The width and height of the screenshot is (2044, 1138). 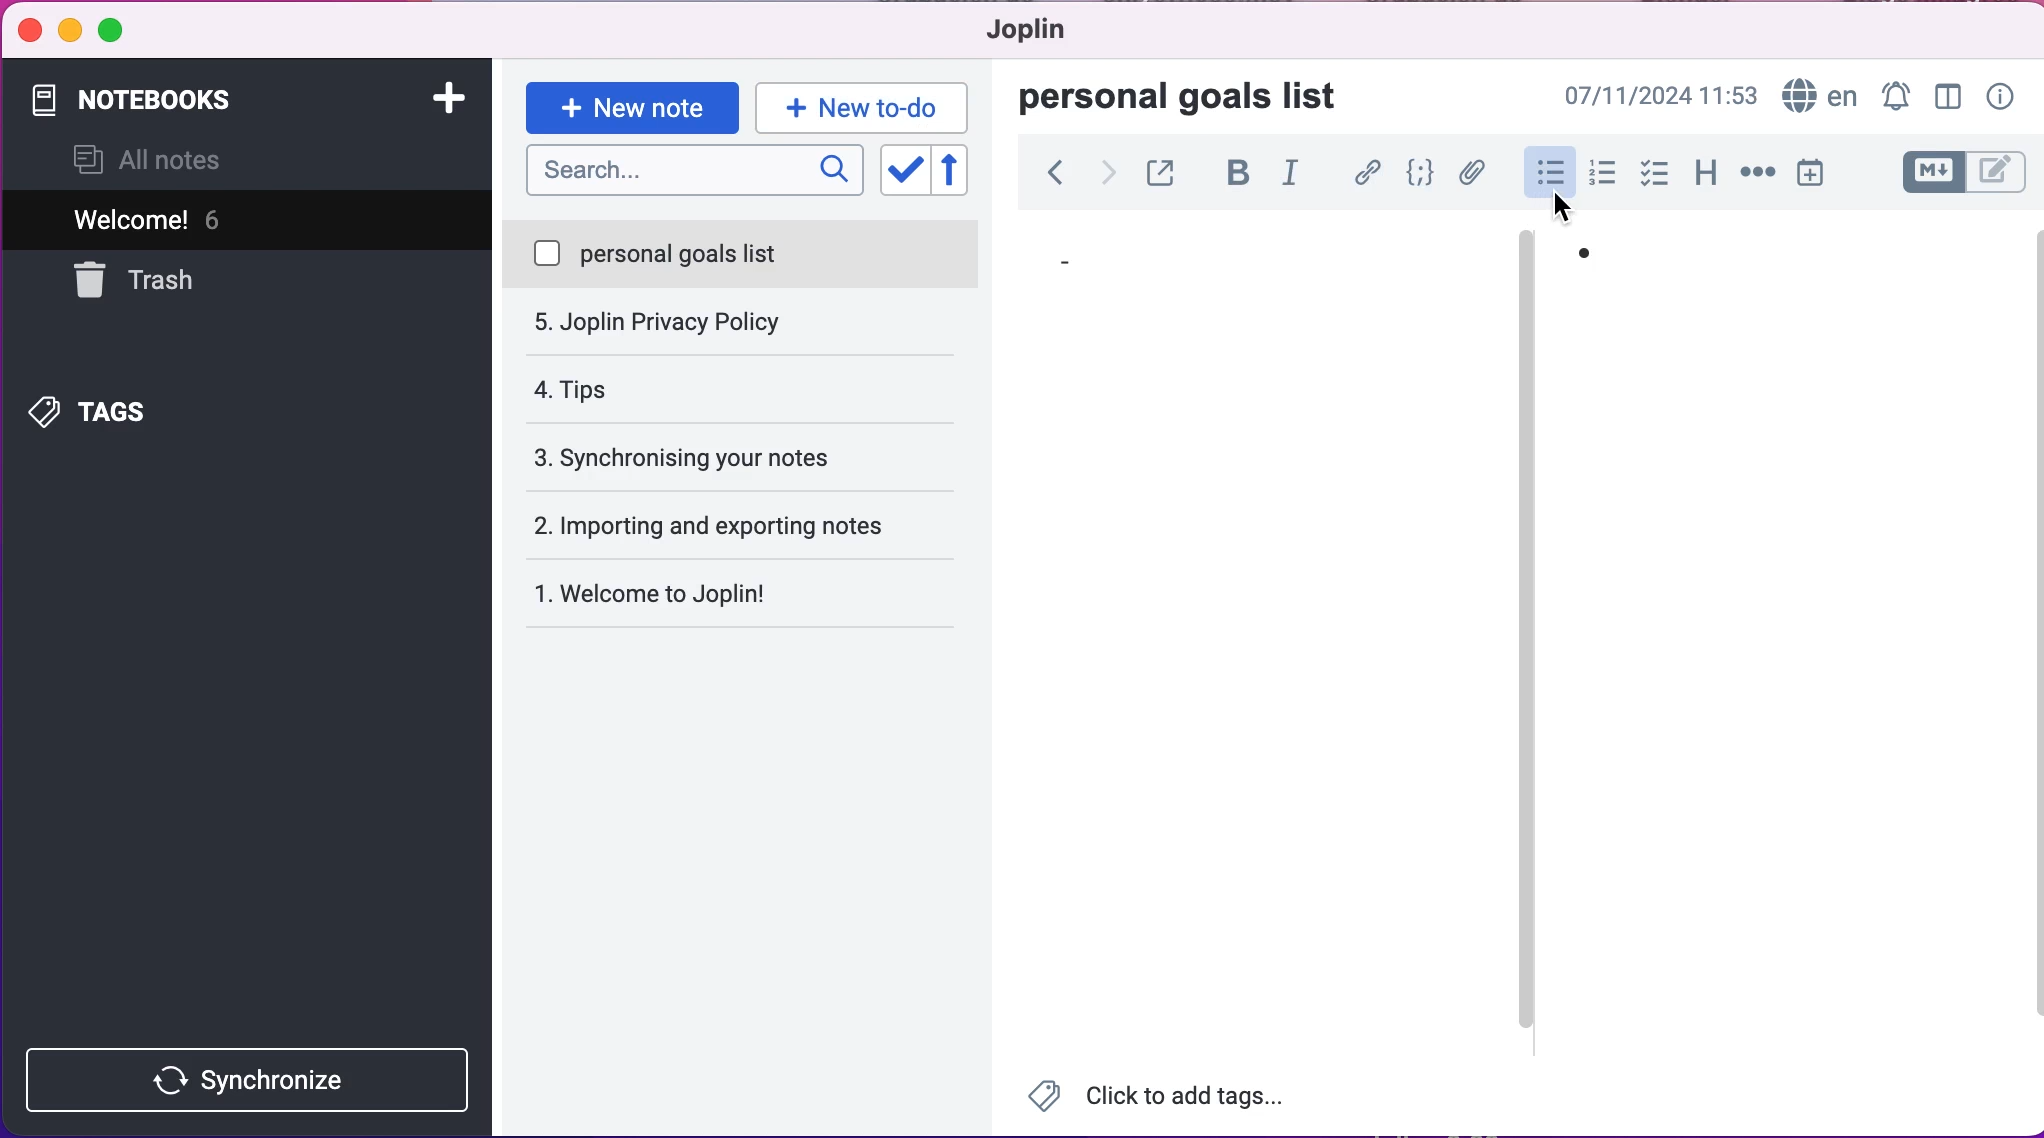 What do you see at coordinates (692, 173) in the screenshot?
I see `search` at bounding box center [692, 173].